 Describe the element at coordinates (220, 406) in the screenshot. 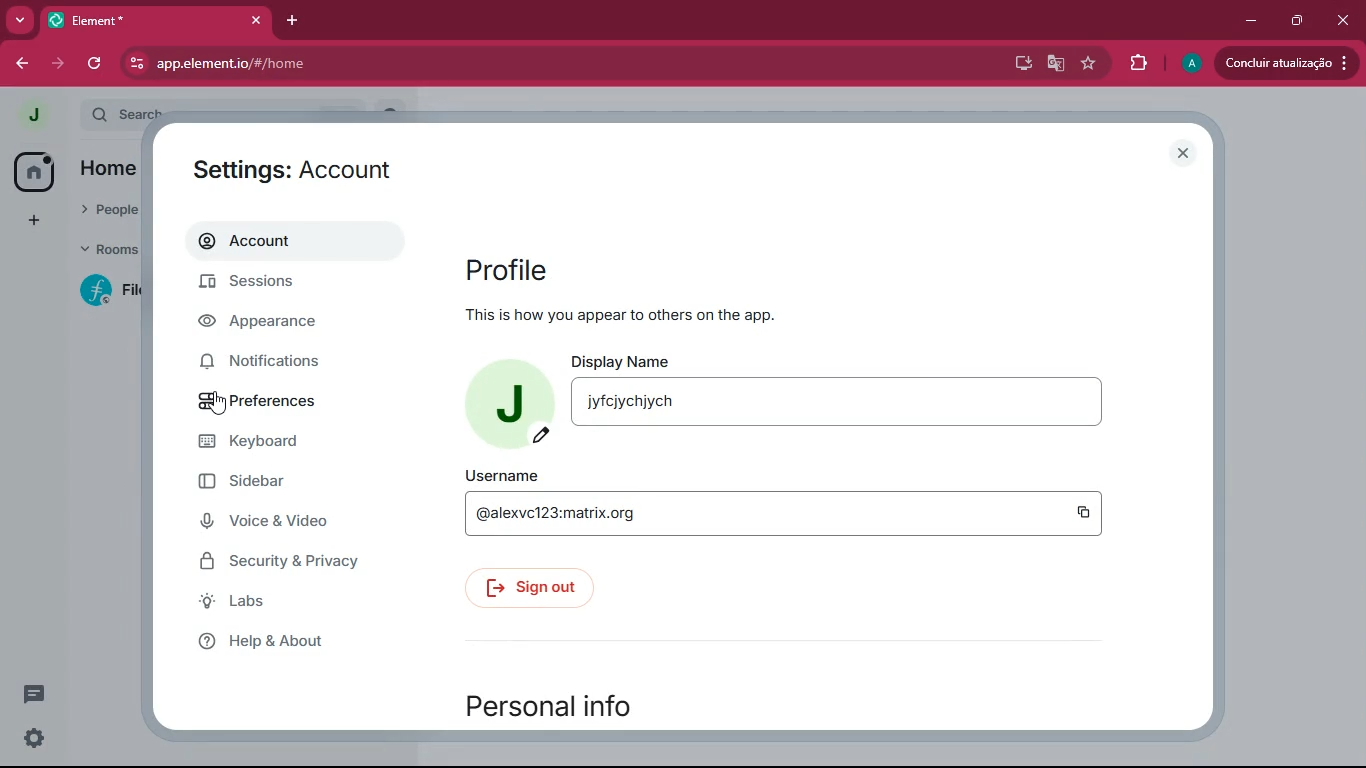

I see `cursor` at that location.